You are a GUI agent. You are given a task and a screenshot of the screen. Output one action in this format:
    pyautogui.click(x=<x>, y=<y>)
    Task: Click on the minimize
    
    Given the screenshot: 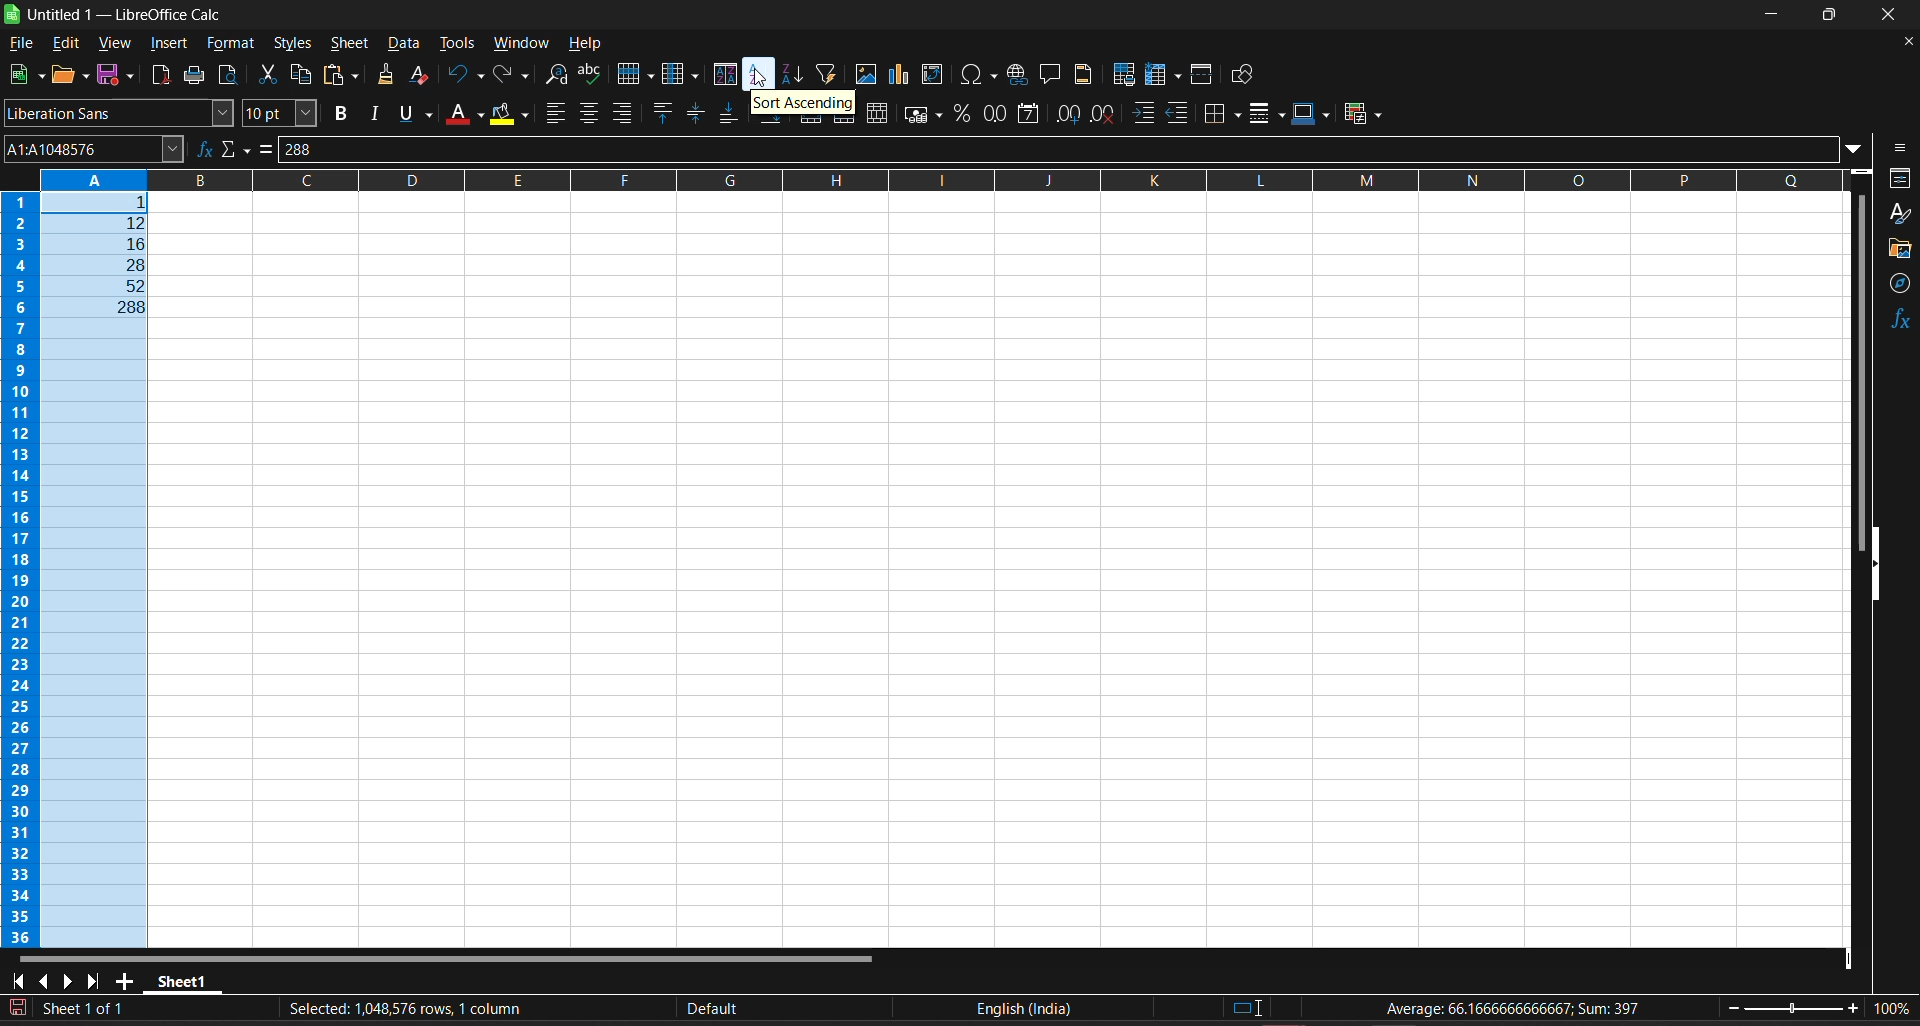 What is the action you would take?
    pyautogui.click(x=1775, y=13)
    